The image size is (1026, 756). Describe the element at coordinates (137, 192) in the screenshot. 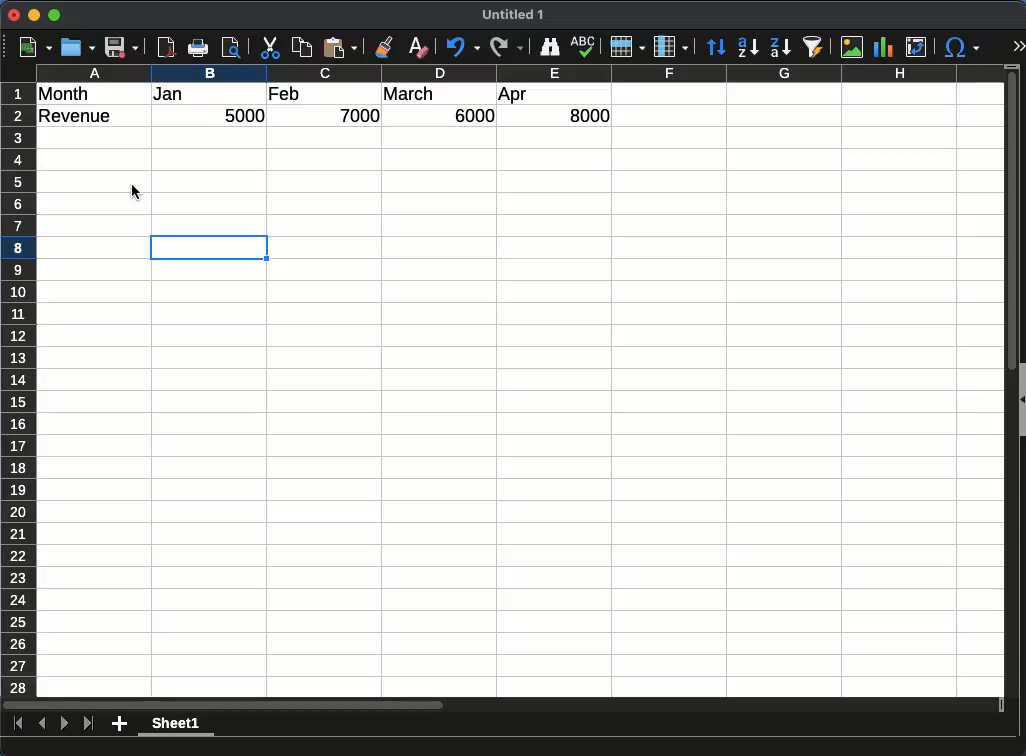

I see `cursor` at that location.